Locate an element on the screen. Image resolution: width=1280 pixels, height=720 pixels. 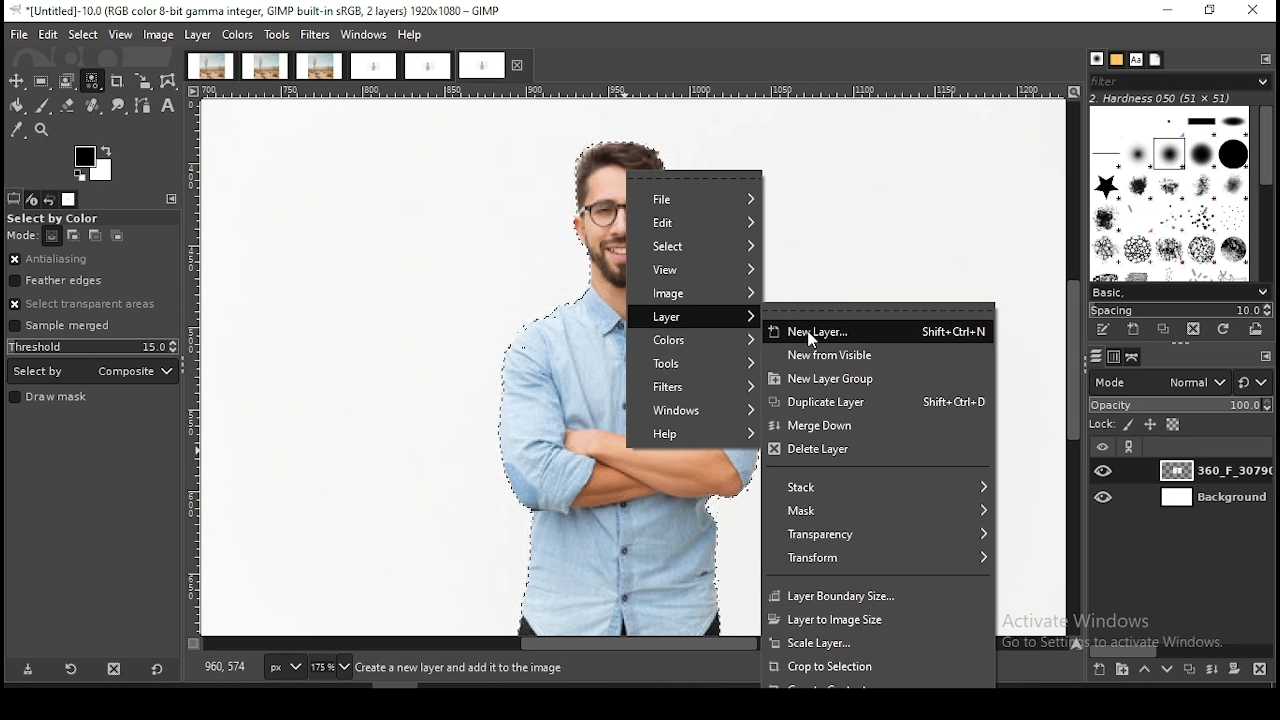
foreground select tool is located at coordinates (67, 81).